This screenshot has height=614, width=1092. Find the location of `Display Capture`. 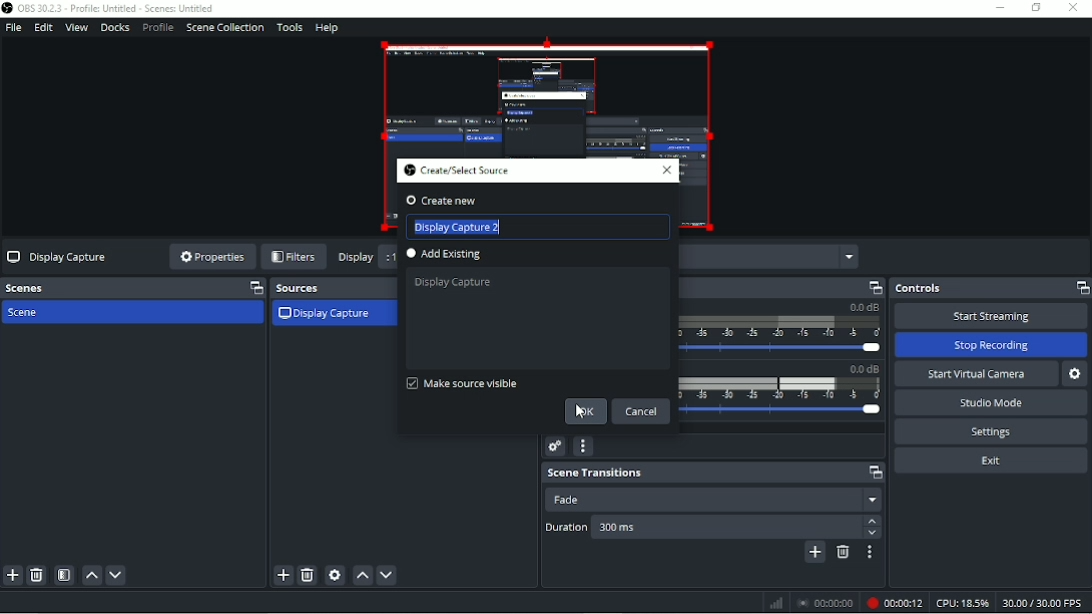

Display Capture is located at coordinates (458, 284).